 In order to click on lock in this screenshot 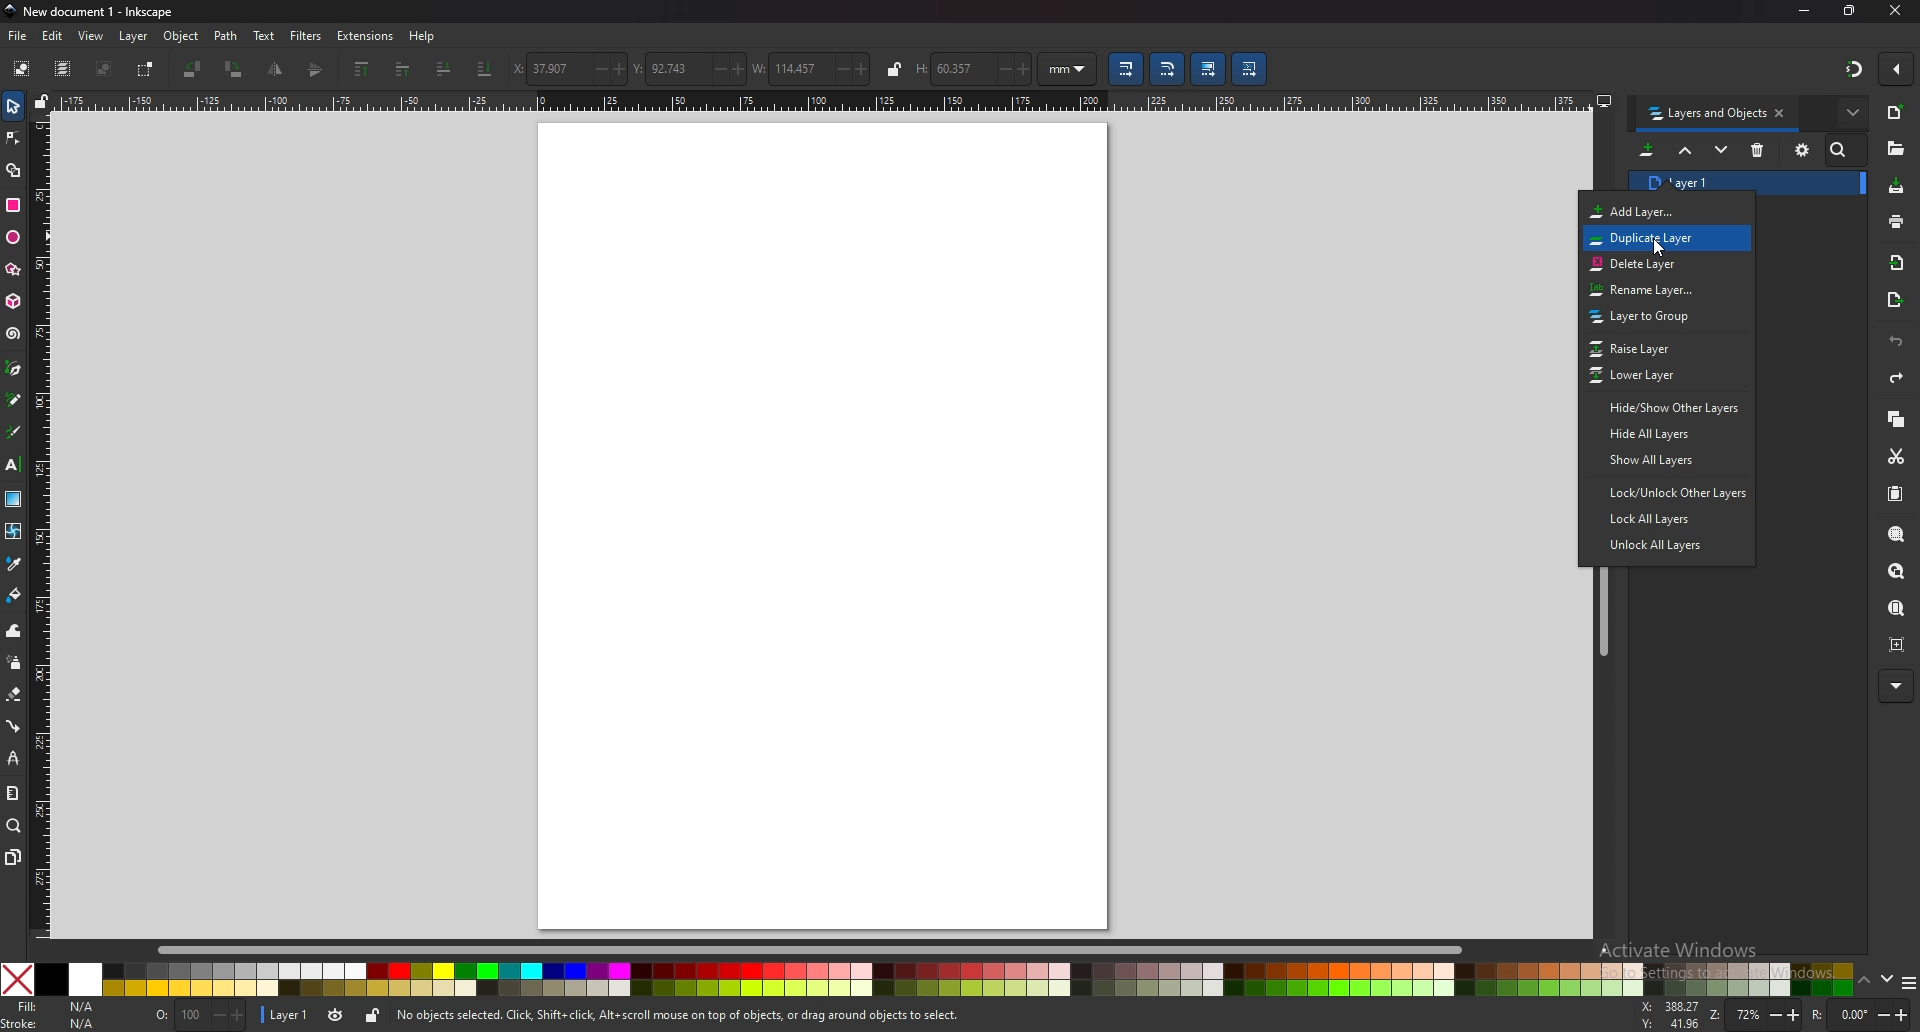, I will do `click(372, 1016)`.